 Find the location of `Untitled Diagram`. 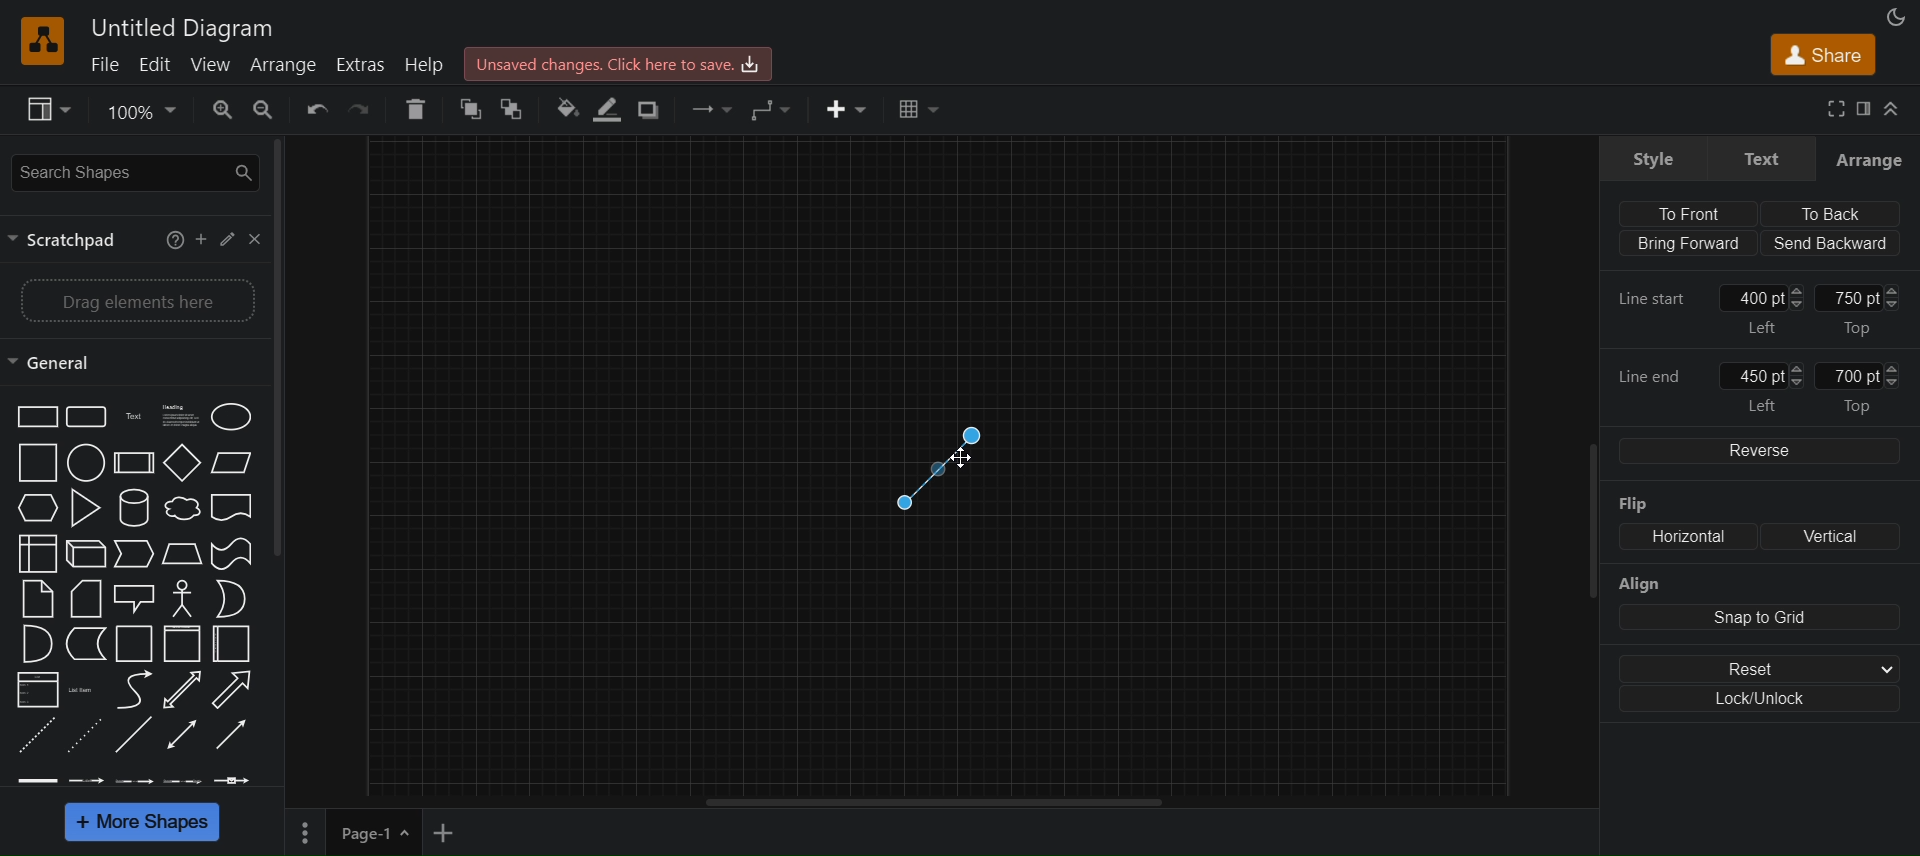

Untitled Diagram is located at coordinates (183, 28).